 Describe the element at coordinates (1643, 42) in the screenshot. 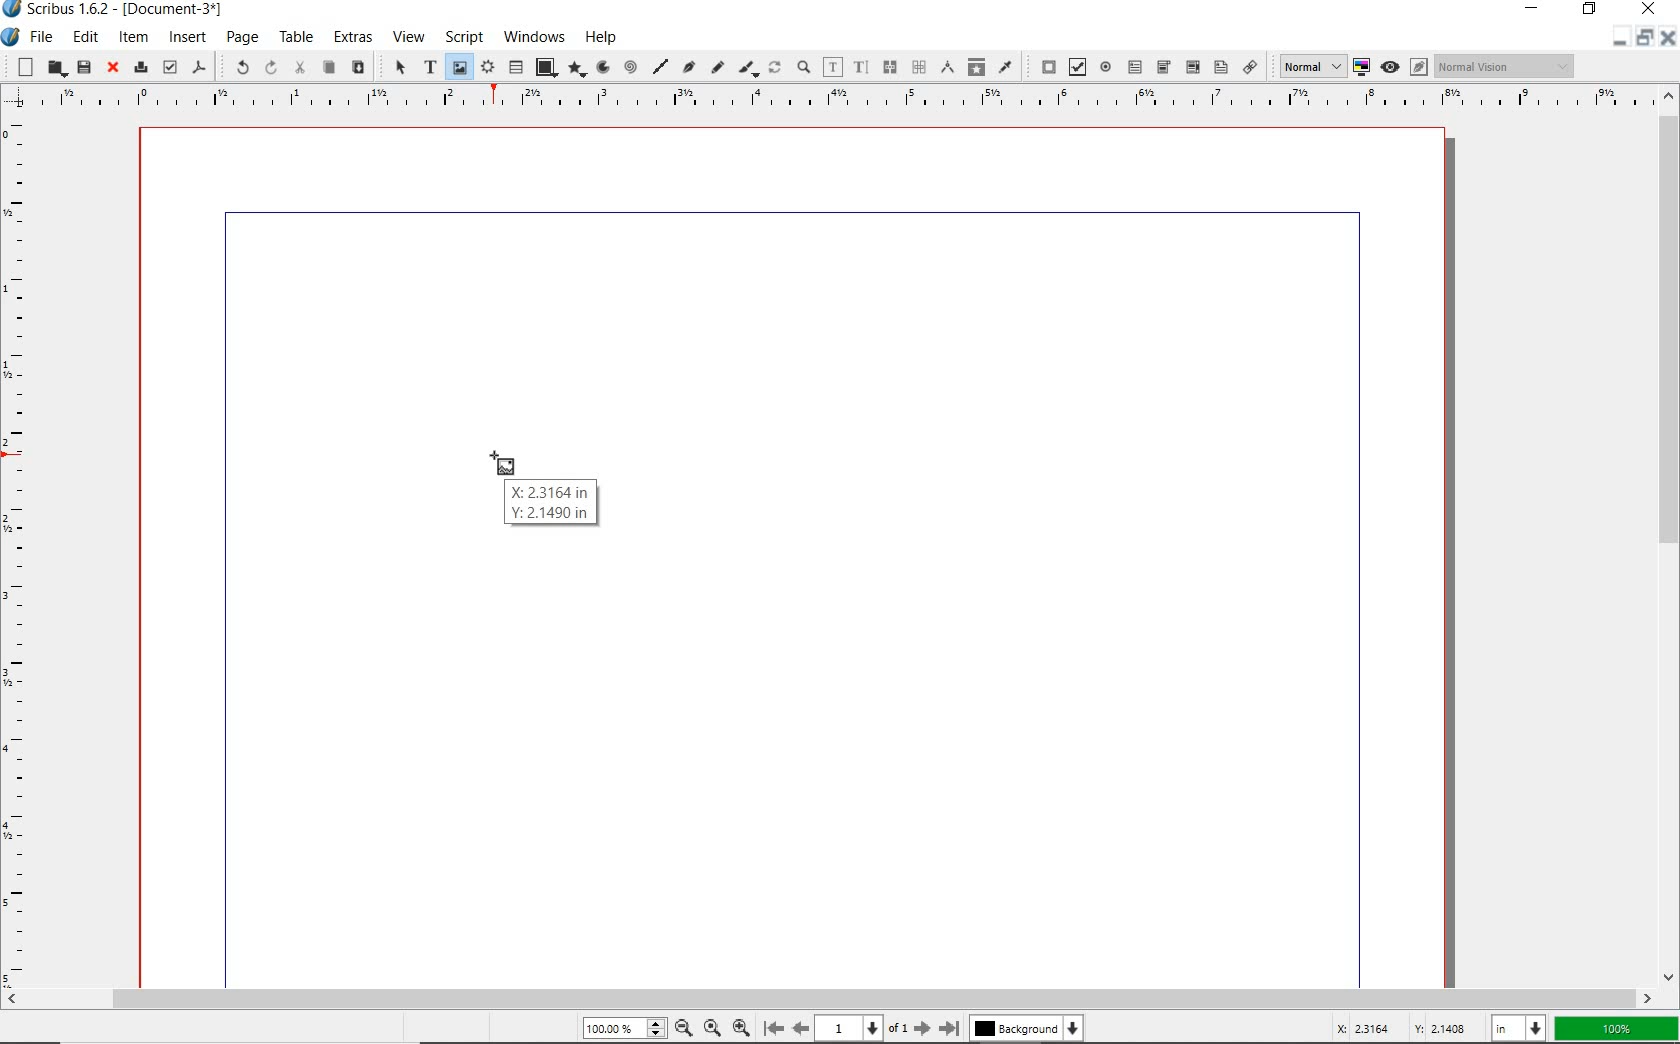

I see `restore` at that location.